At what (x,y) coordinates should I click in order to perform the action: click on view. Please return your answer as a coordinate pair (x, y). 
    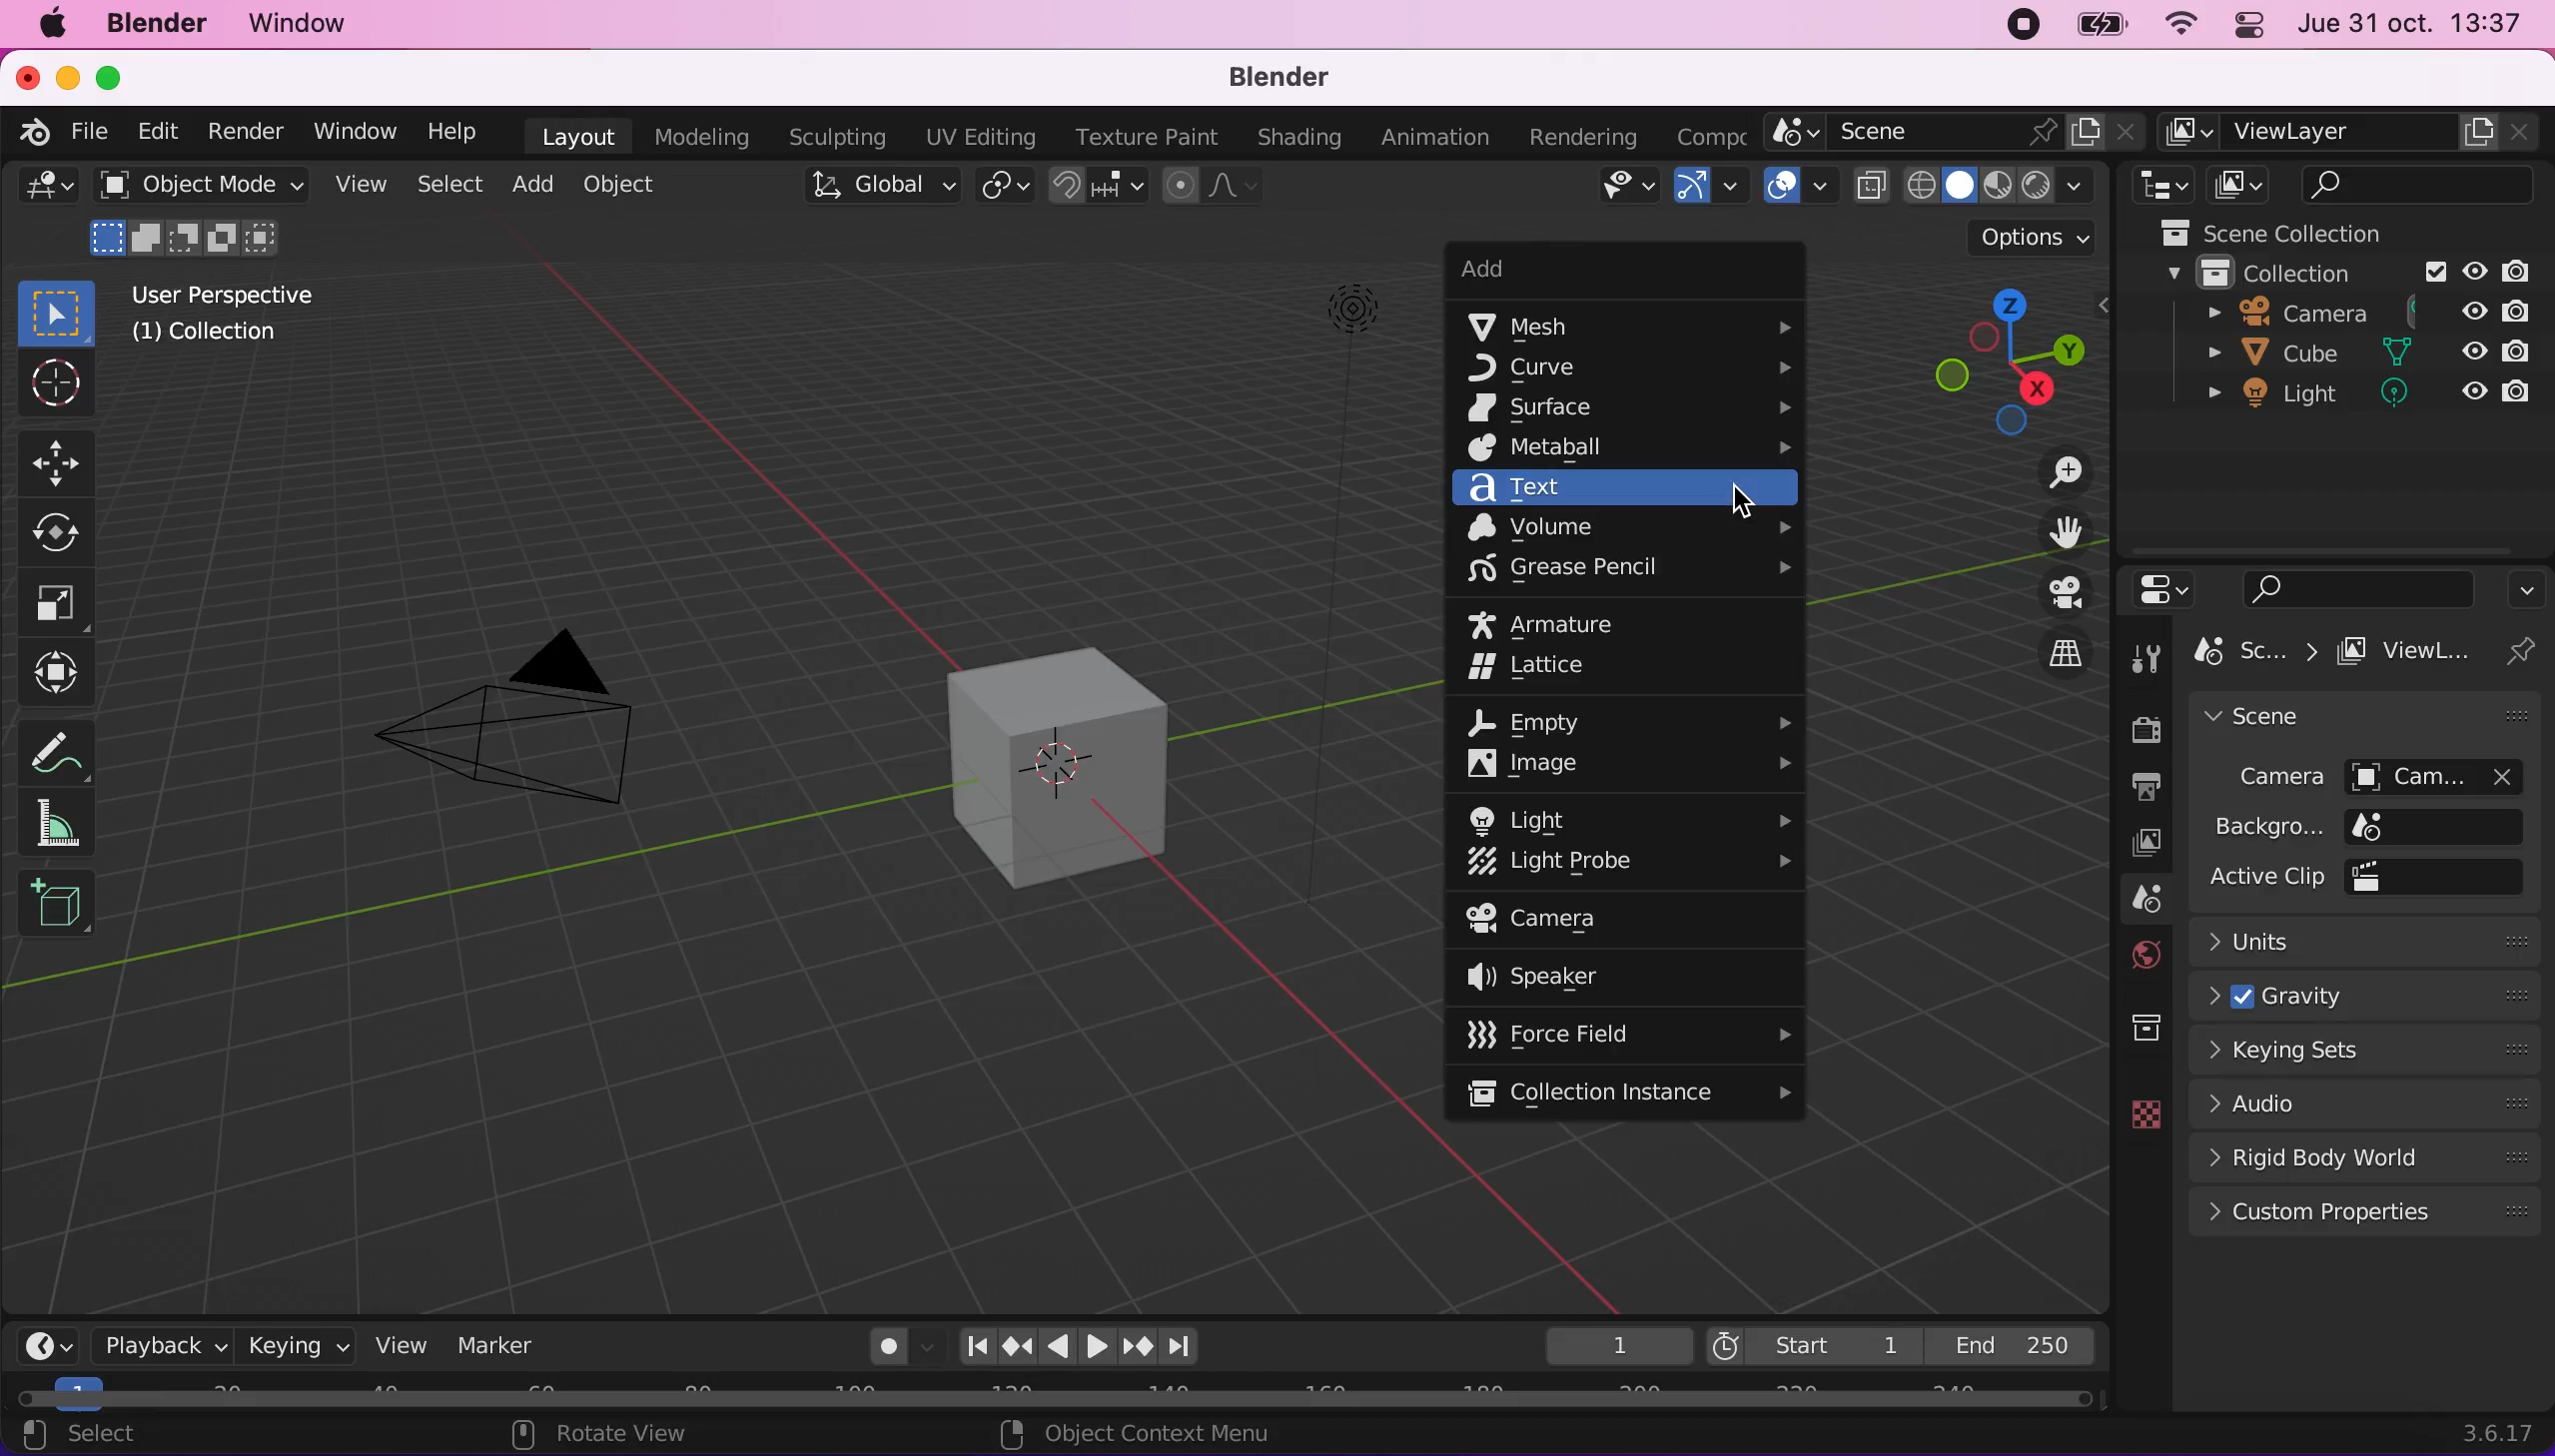
    Looking at the image, I should click on (358, 182).